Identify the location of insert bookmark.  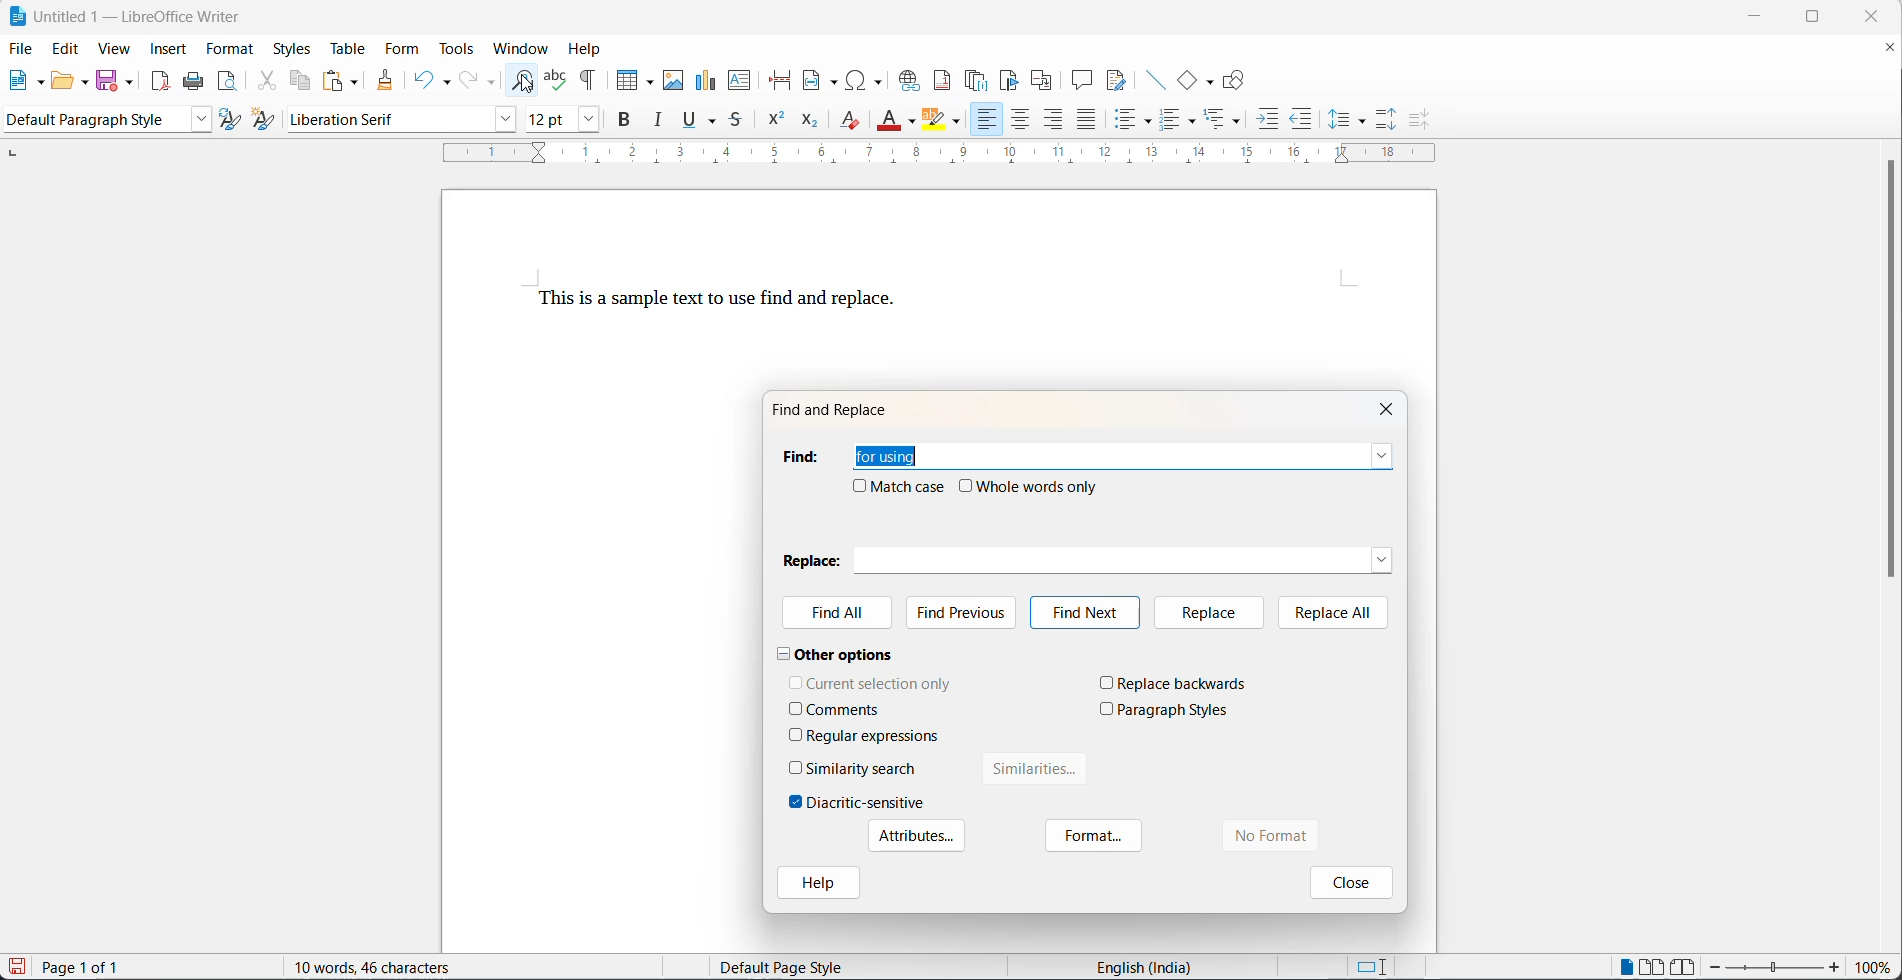
(1013, 80).